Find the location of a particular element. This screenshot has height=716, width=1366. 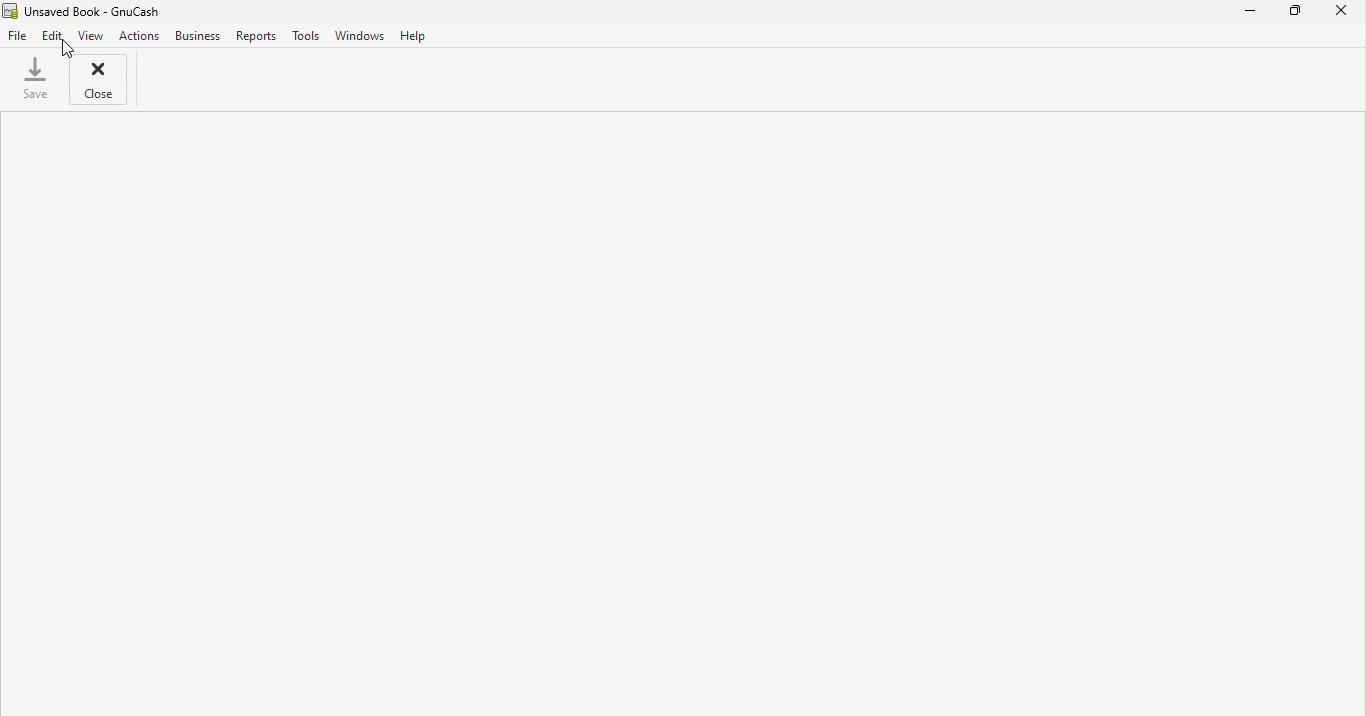

Maximize is located at coordinates (1301, 13).